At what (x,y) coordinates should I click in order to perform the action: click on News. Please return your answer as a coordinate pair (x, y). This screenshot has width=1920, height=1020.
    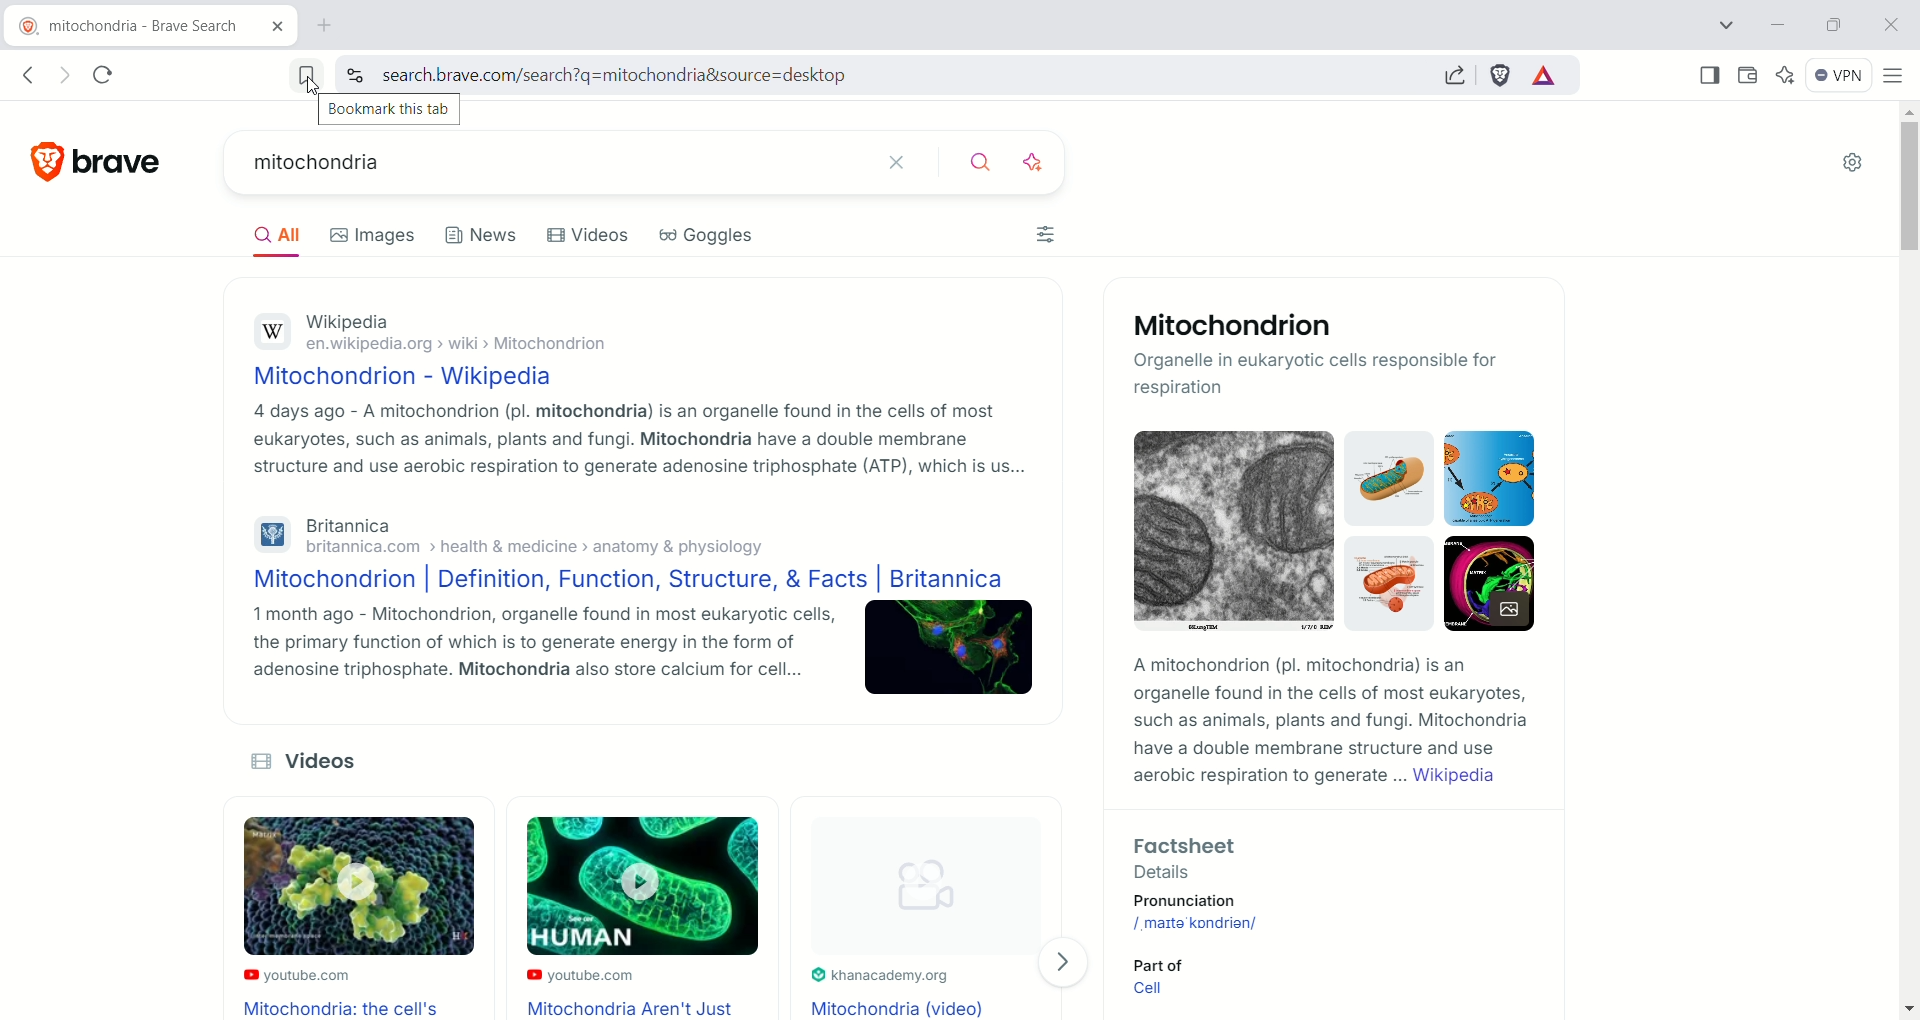
    Looking at the image, I should click on (485, 236).